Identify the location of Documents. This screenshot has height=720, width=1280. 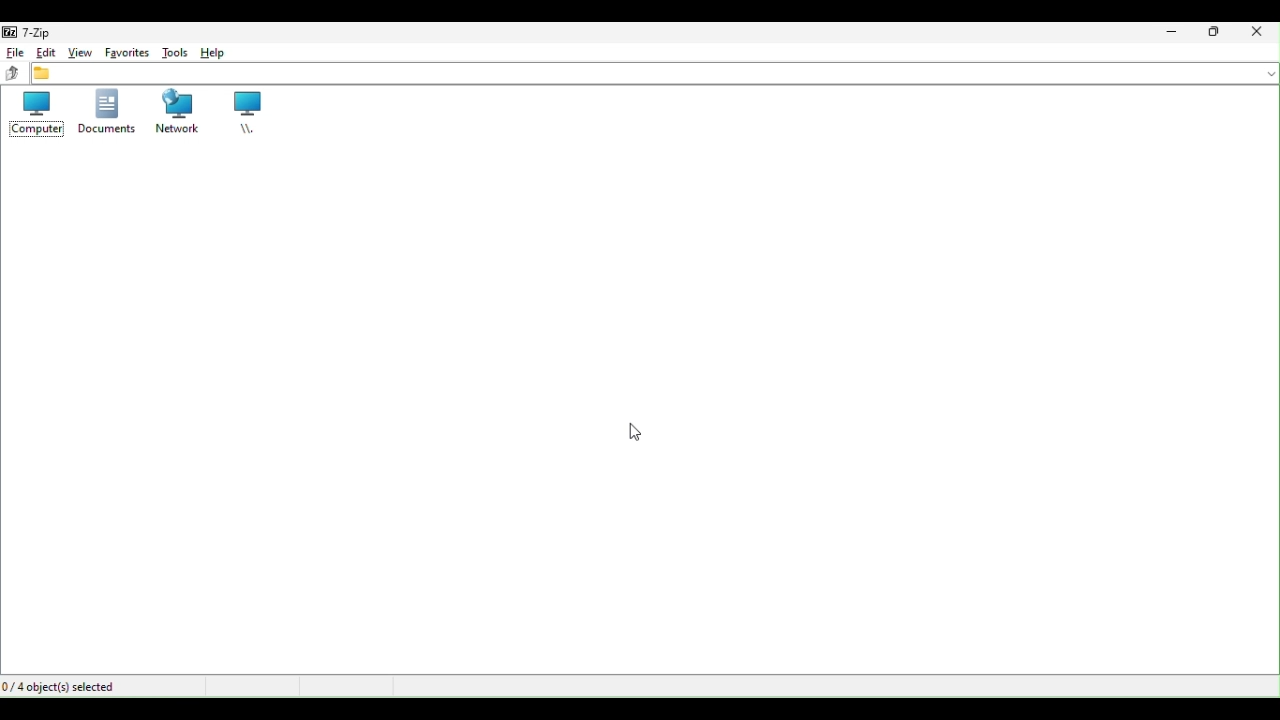
(103, 111).